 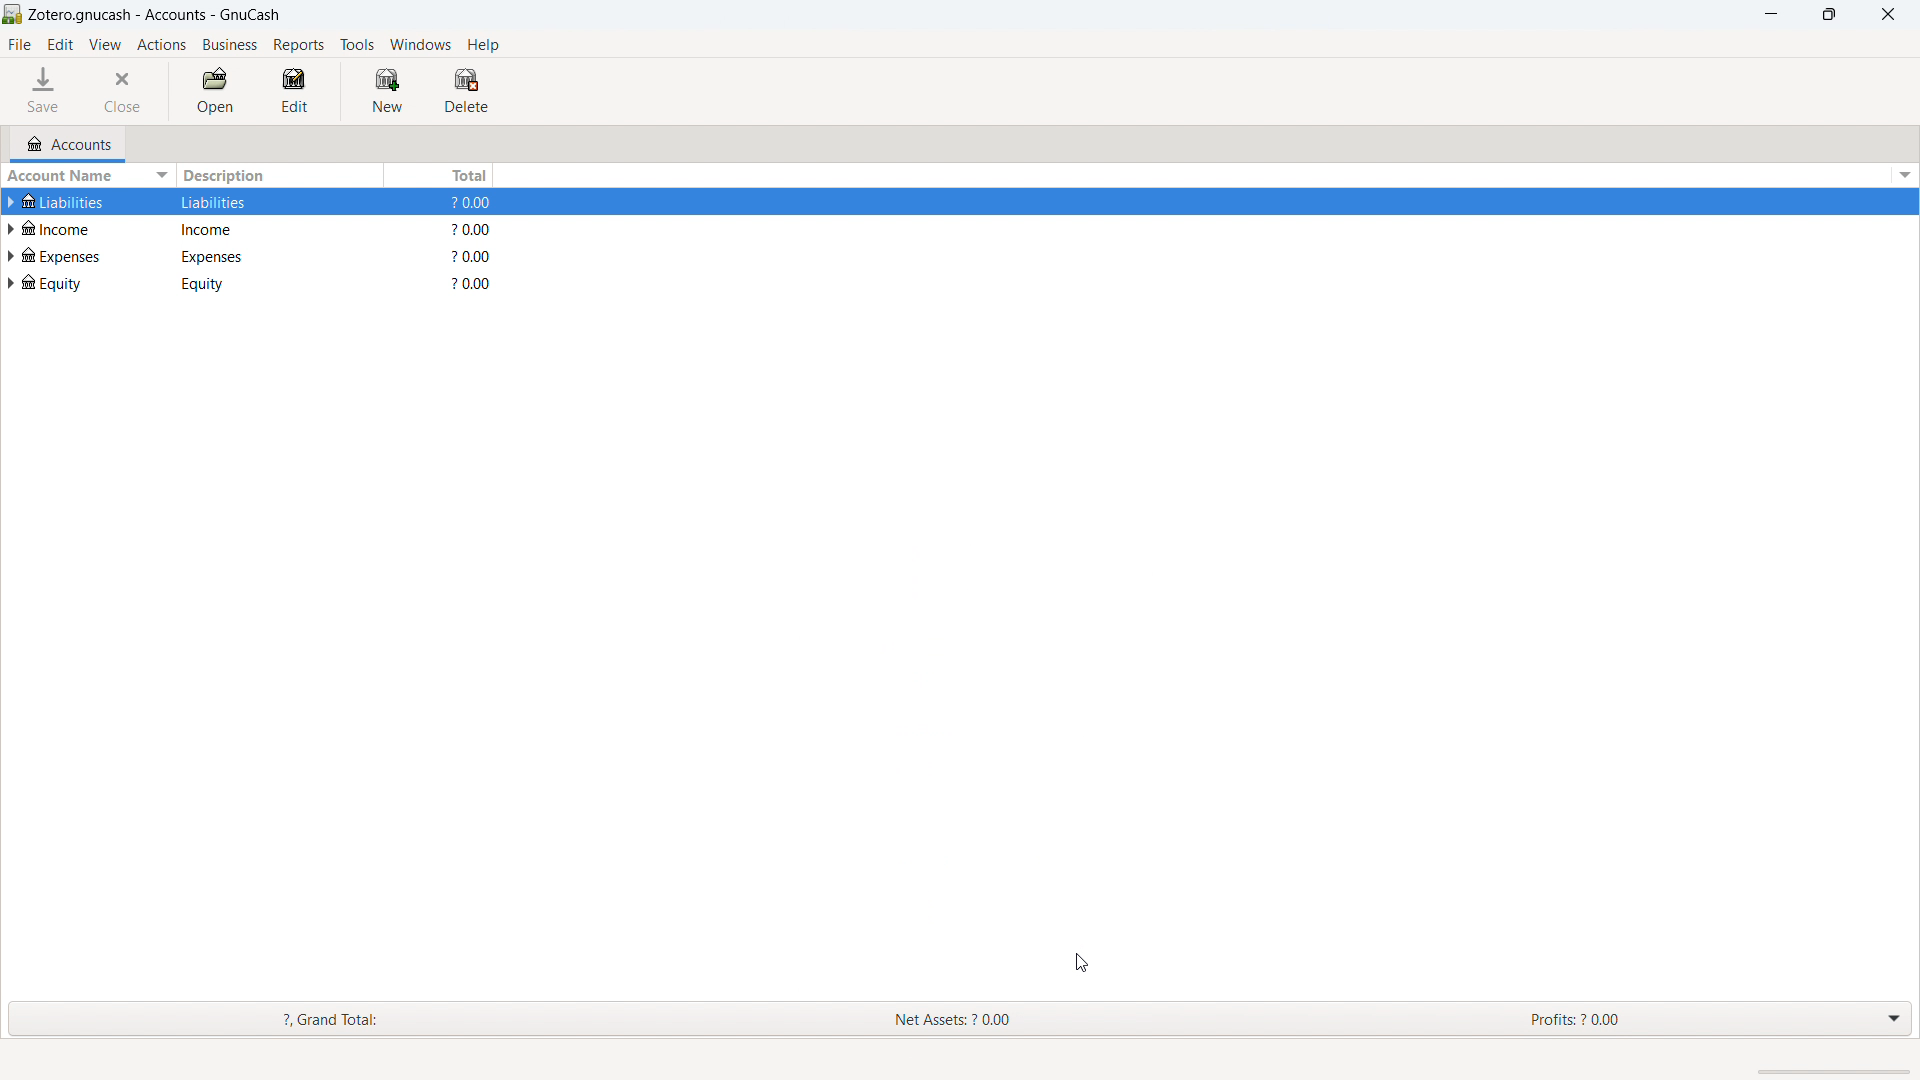 What do you see at coordinates (162, 46) in the screenshot?
I see `actions` at bounding box center [162, 46].